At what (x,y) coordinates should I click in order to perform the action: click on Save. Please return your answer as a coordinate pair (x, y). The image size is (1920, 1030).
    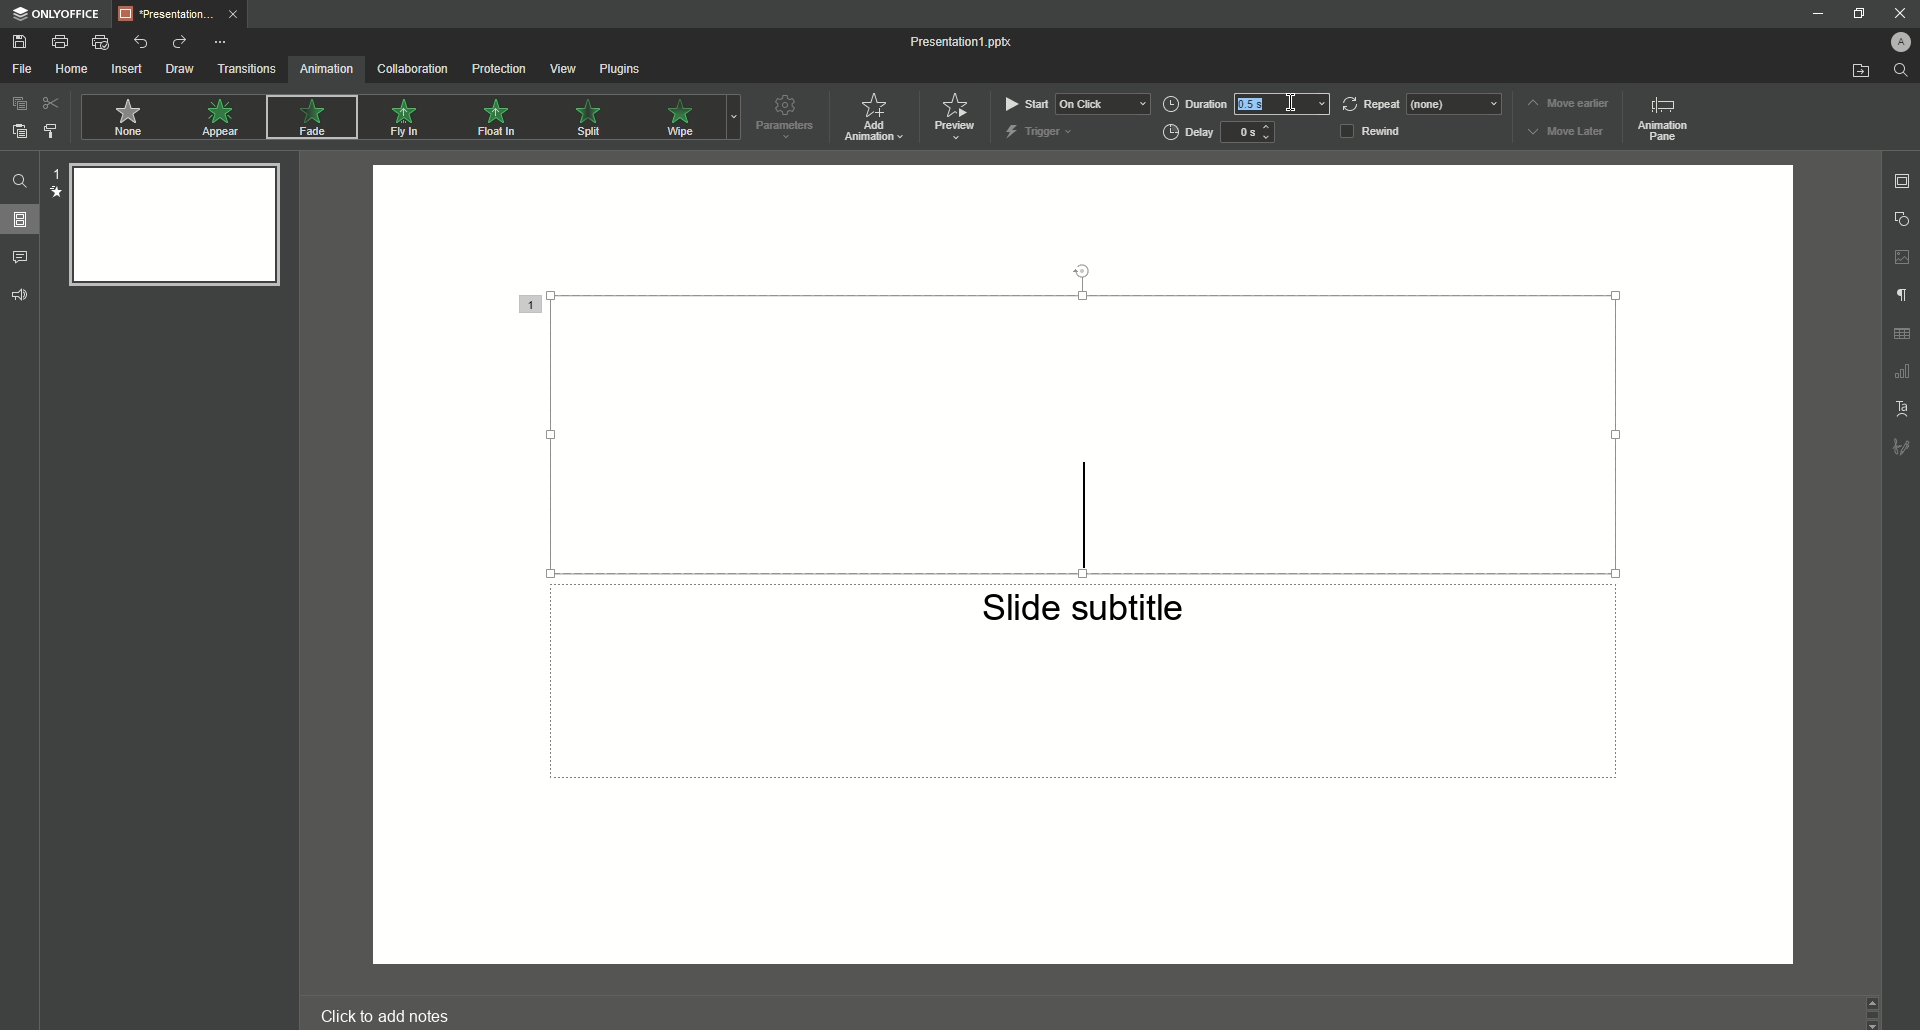
    Looking at the image, I should click on (25, 40).